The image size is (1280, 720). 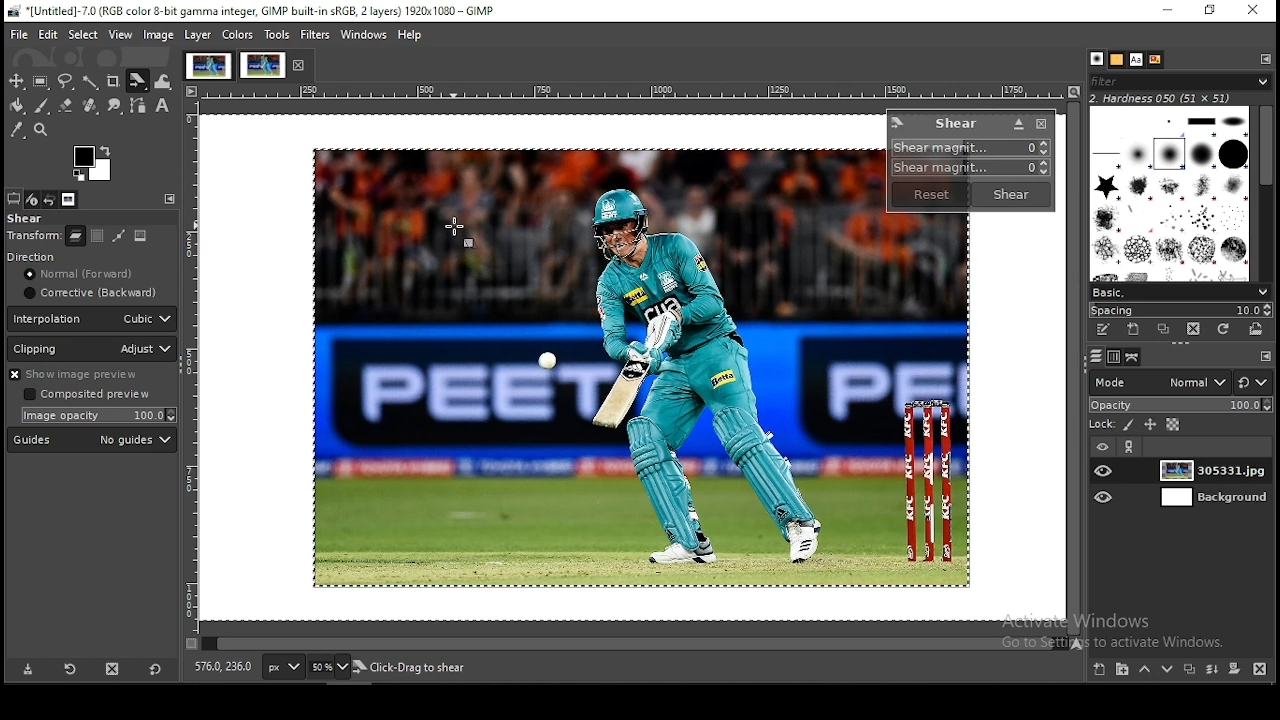 What do you see at coordinates (1167, 195) in the screenshot?
I see `brushes` at bounding box center [1167, 195].